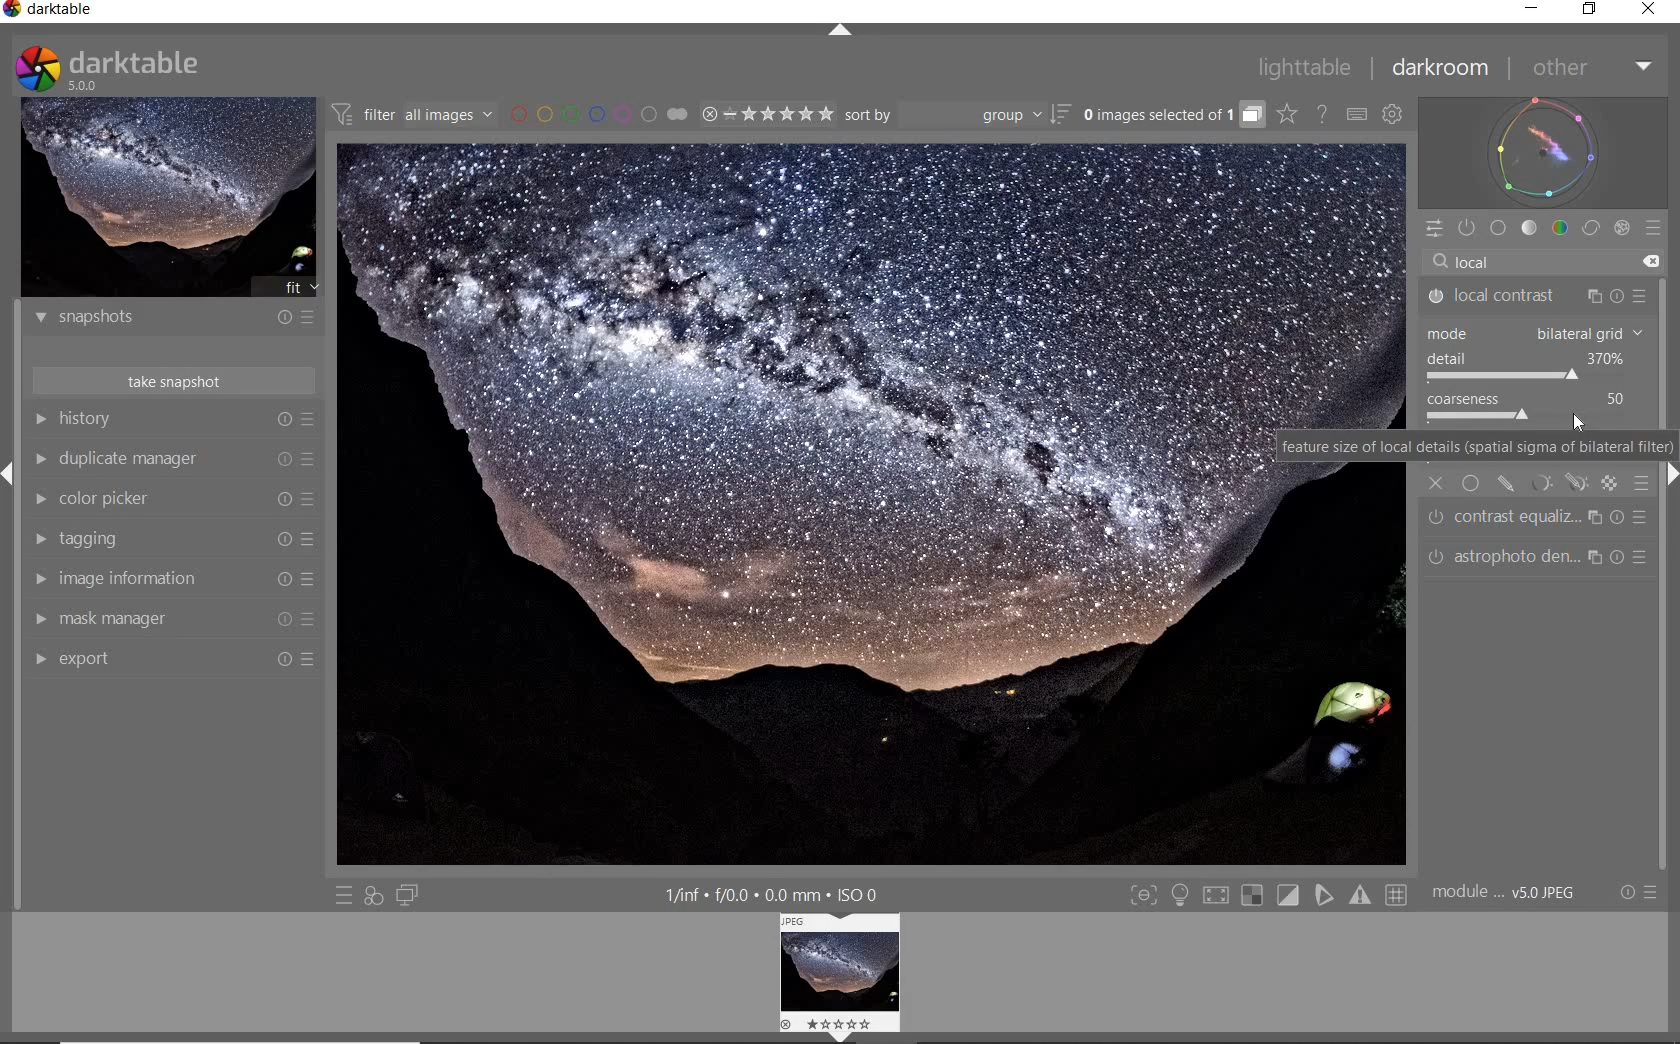 This screenshot has width=1680, height=1044. Describe the element at coordinates (314, 320) in the screenshot. I see `presets and preferences` at that location.